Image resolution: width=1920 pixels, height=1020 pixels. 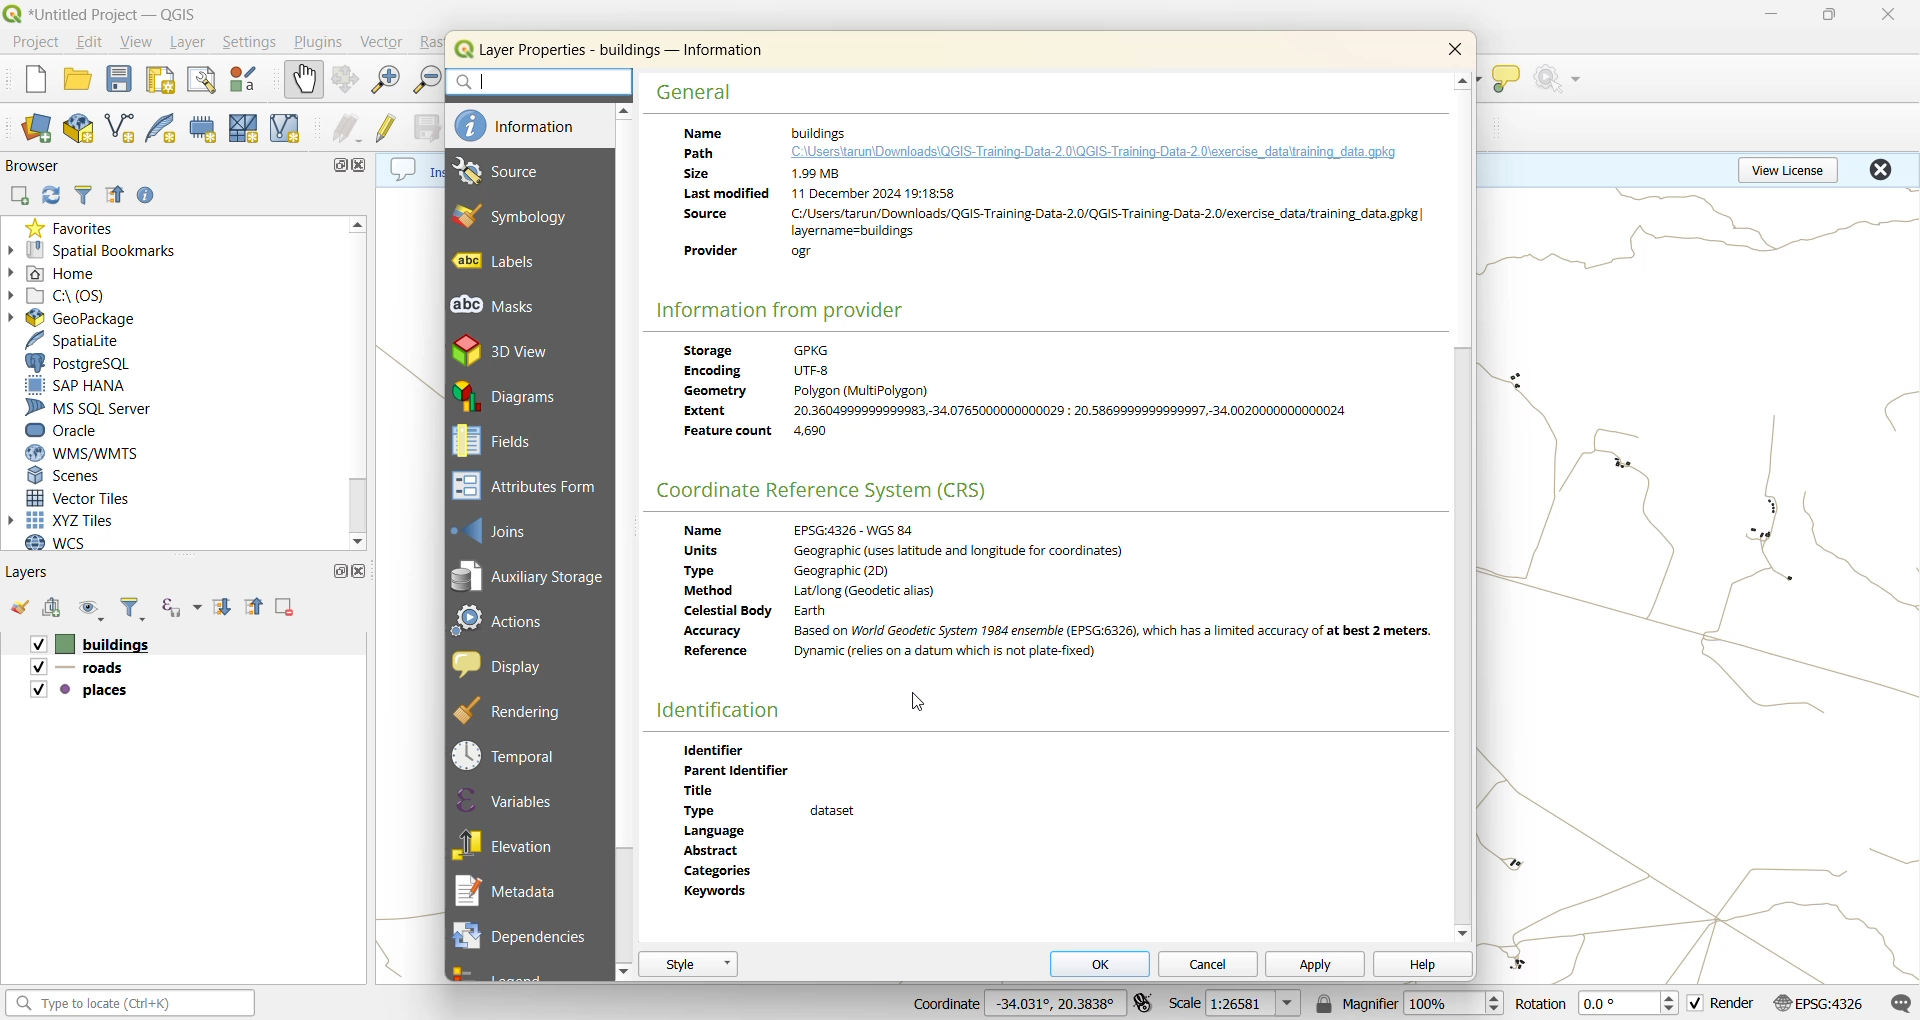 I want to click on metadata, so click(x=517, y=889).